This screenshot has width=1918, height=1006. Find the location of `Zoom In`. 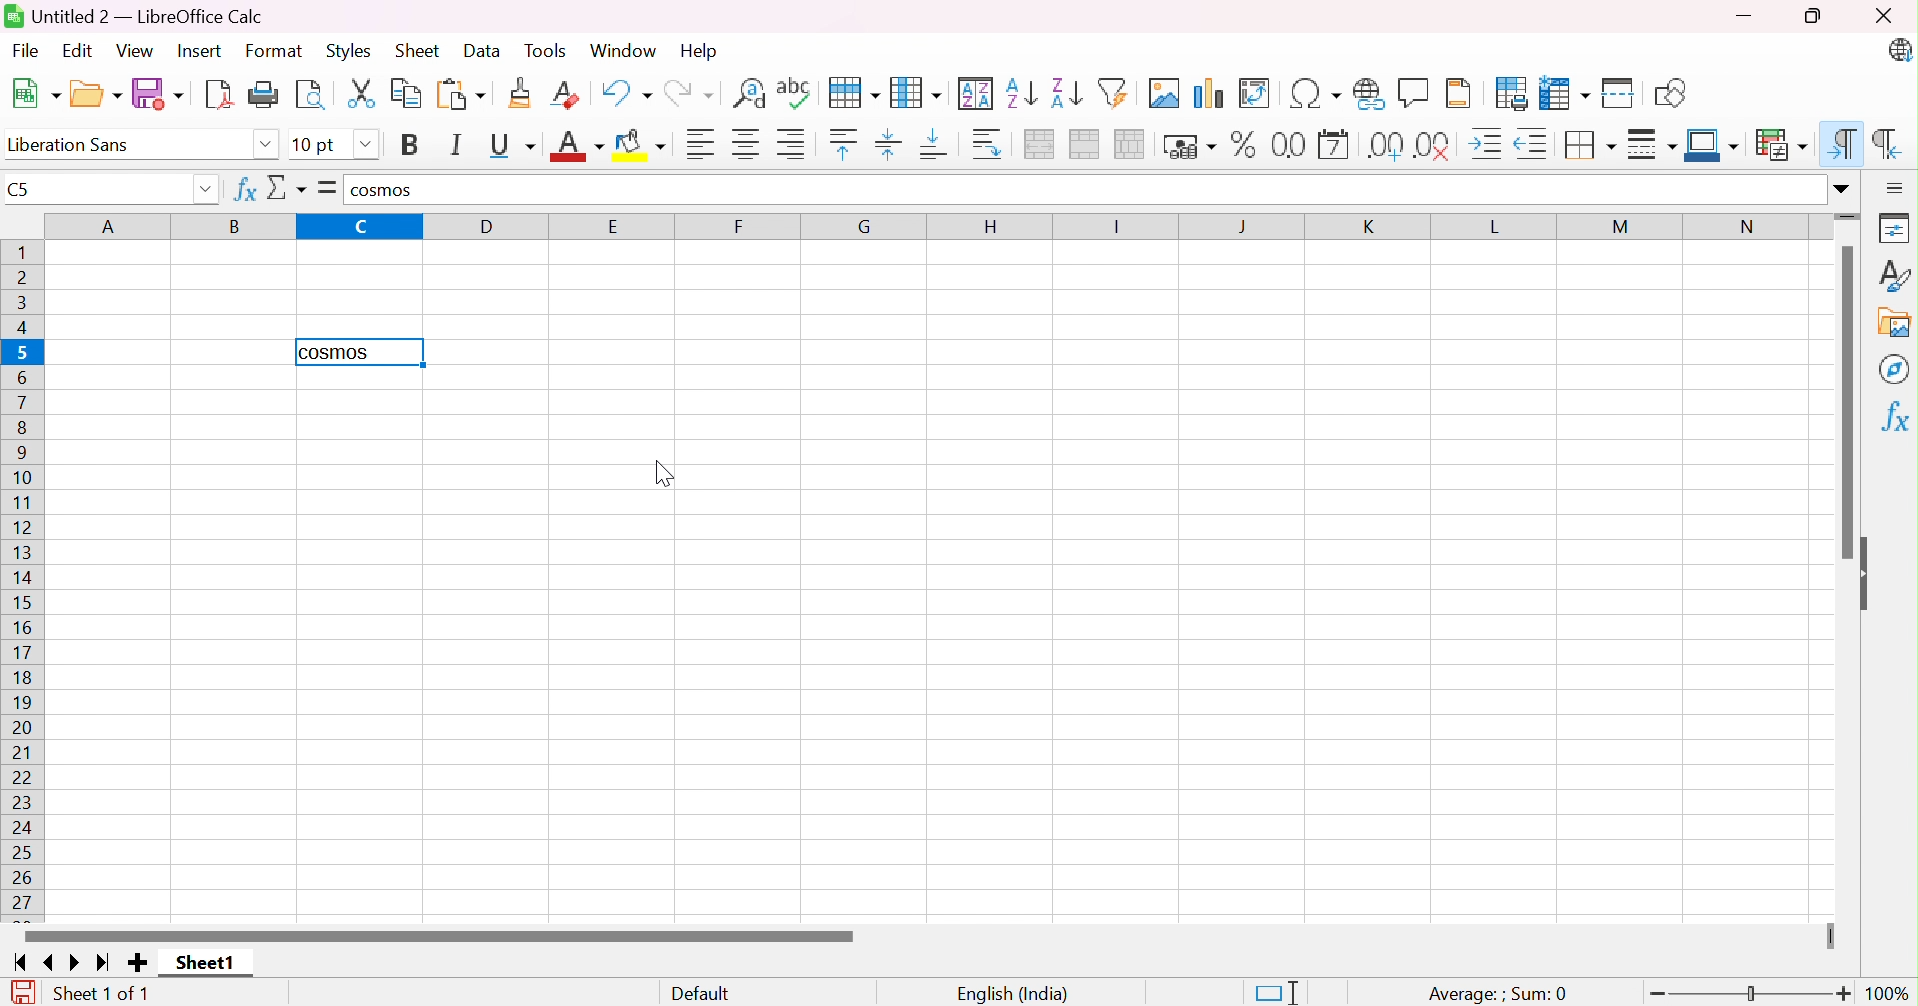

Zoom In is located at coordinates (1844, 993).